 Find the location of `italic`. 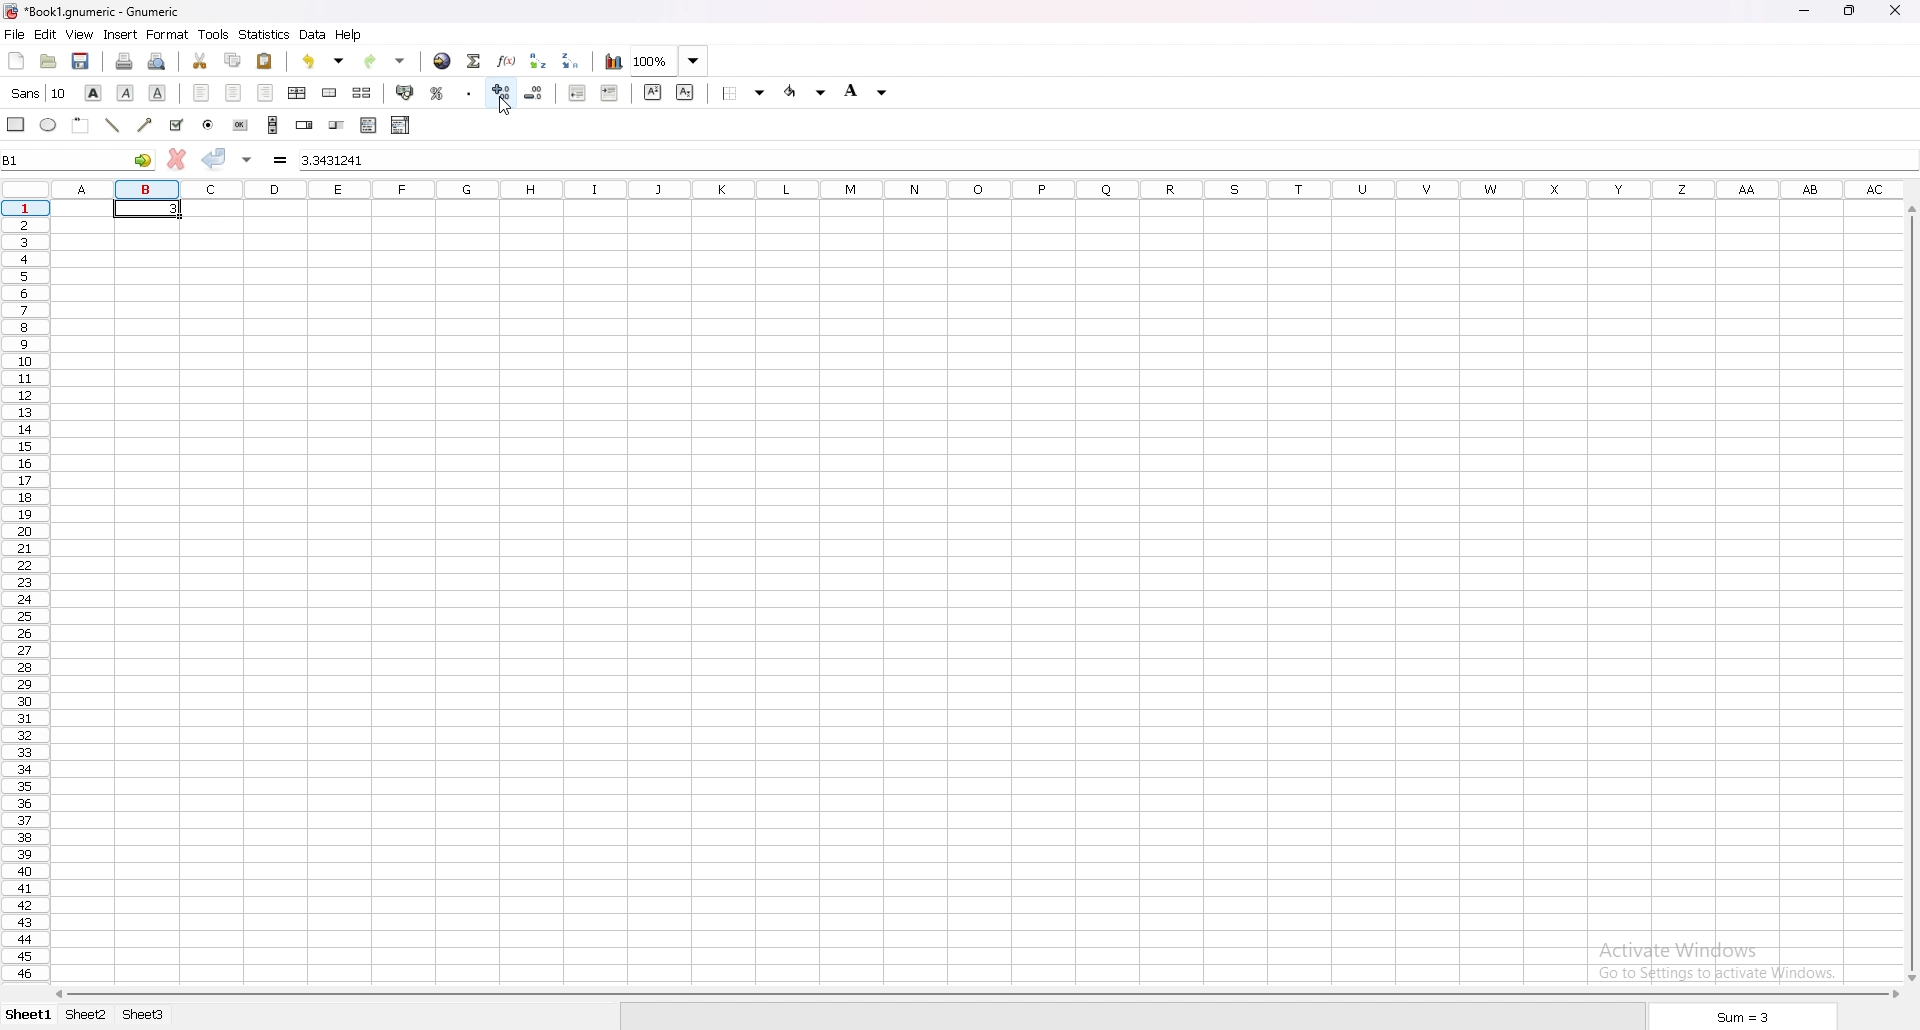

italic is located at coordinates (128, 92).